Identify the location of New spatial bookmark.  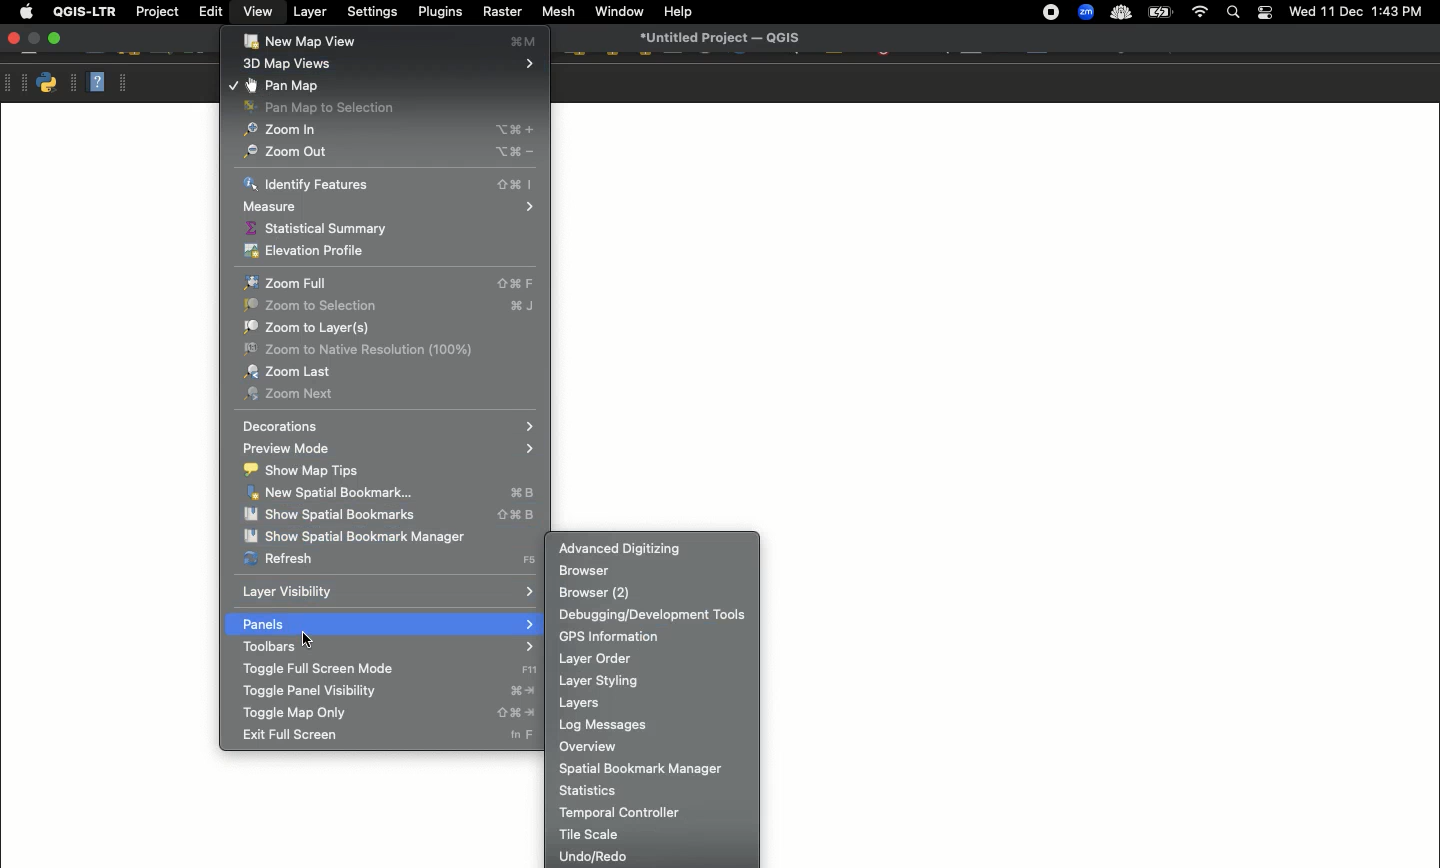
(391, 495).